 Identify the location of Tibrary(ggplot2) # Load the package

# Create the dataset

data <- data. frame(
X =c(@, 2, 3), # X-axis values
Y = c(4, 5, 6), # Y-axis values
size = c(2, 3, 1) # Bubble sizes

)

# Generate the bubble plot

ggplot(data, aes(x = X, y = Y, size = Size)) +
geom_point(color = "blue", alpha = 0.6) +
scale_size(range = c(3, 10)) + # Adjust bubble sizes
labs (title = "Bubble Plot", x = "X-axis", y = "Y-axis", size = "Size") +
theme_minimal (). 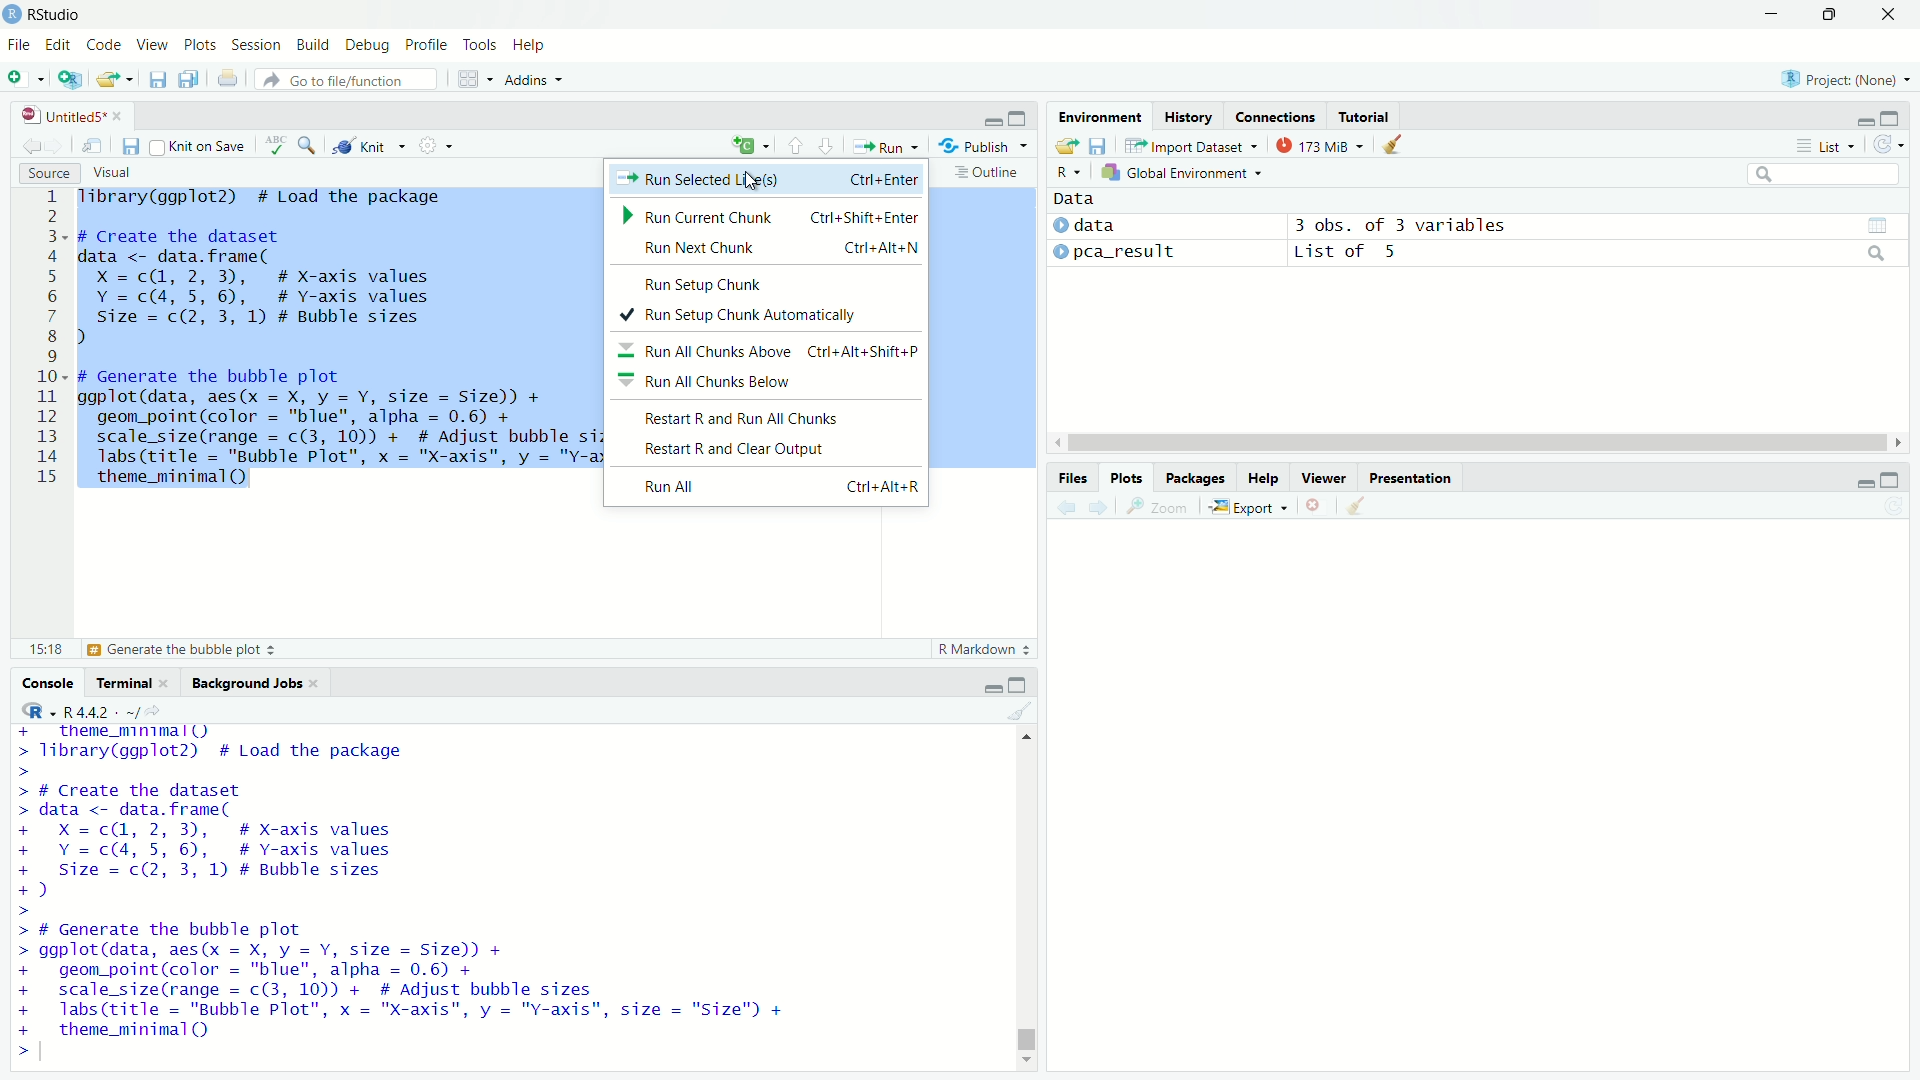
(405, 893).